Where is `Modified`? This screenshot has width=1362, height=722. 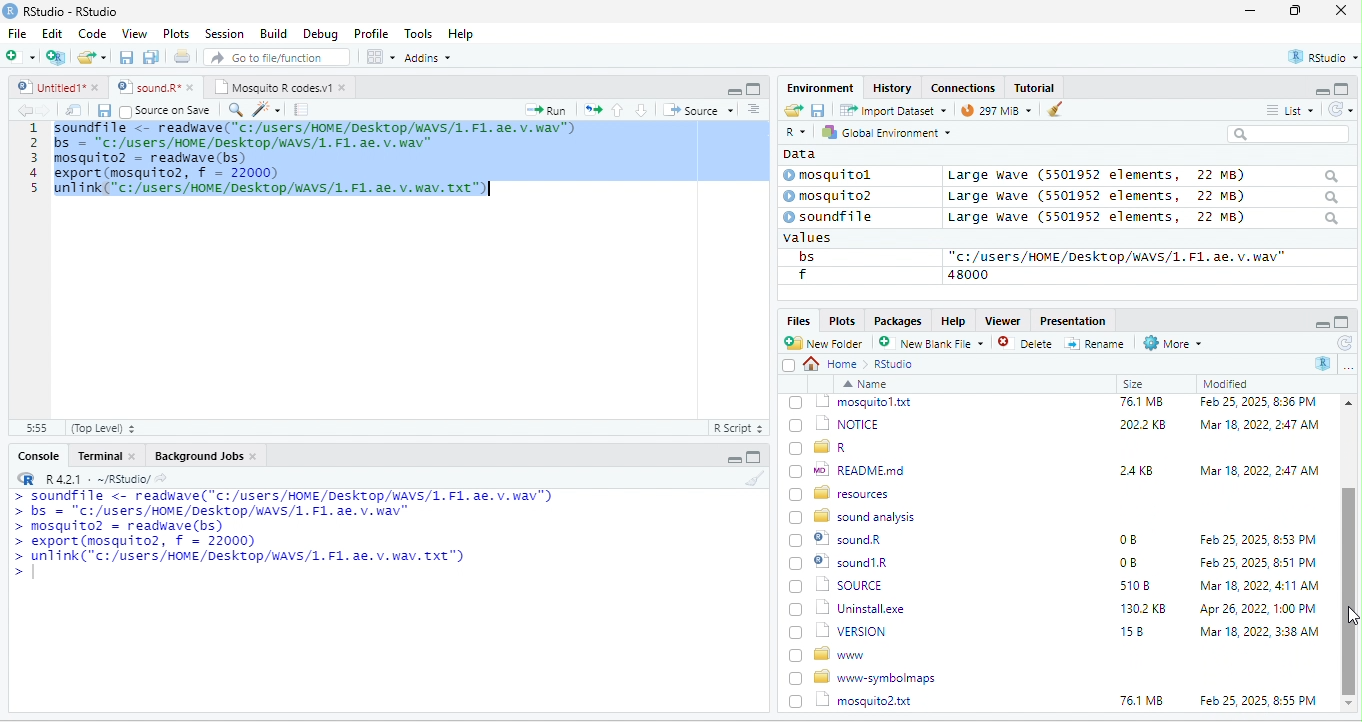 Modified is located at coordinates (1227, 384).